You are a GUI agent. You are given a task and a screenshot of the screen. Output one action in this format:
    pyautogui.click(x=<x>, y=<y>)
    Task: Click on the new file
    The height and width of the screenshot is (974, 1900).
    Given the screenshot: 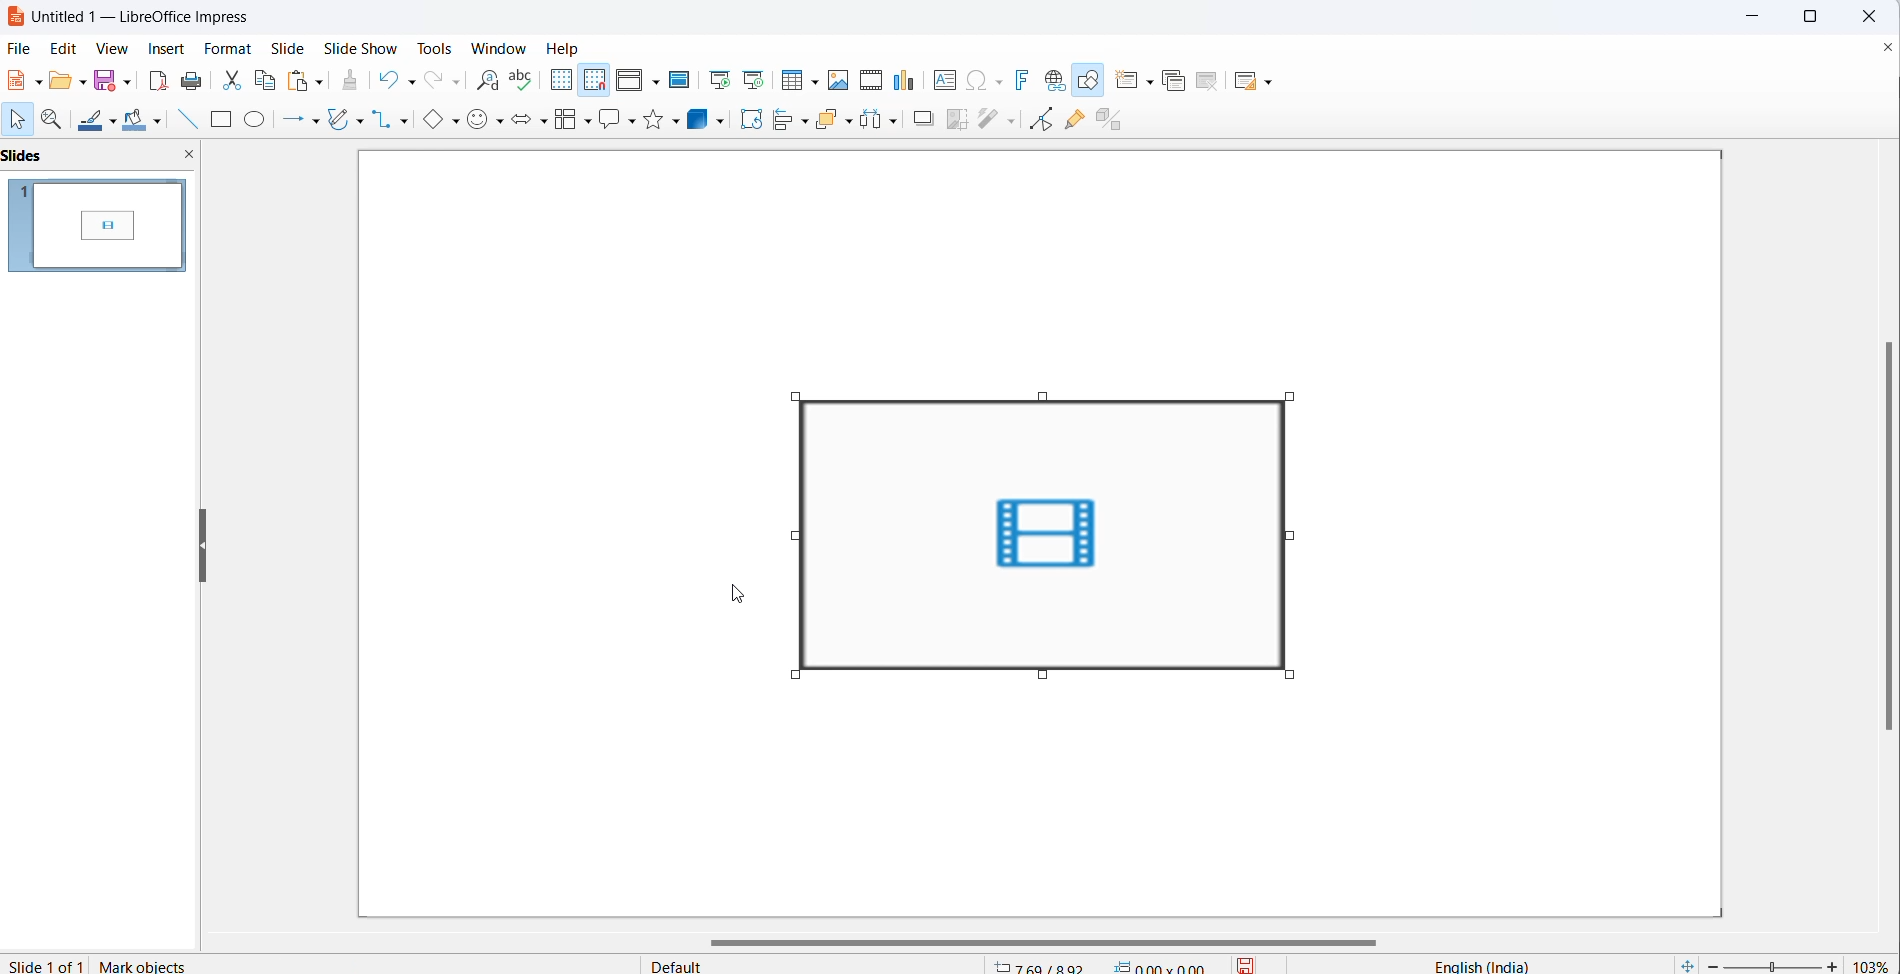 What is the action you would take?
    pyautogui.click(x=20, y=84)
    